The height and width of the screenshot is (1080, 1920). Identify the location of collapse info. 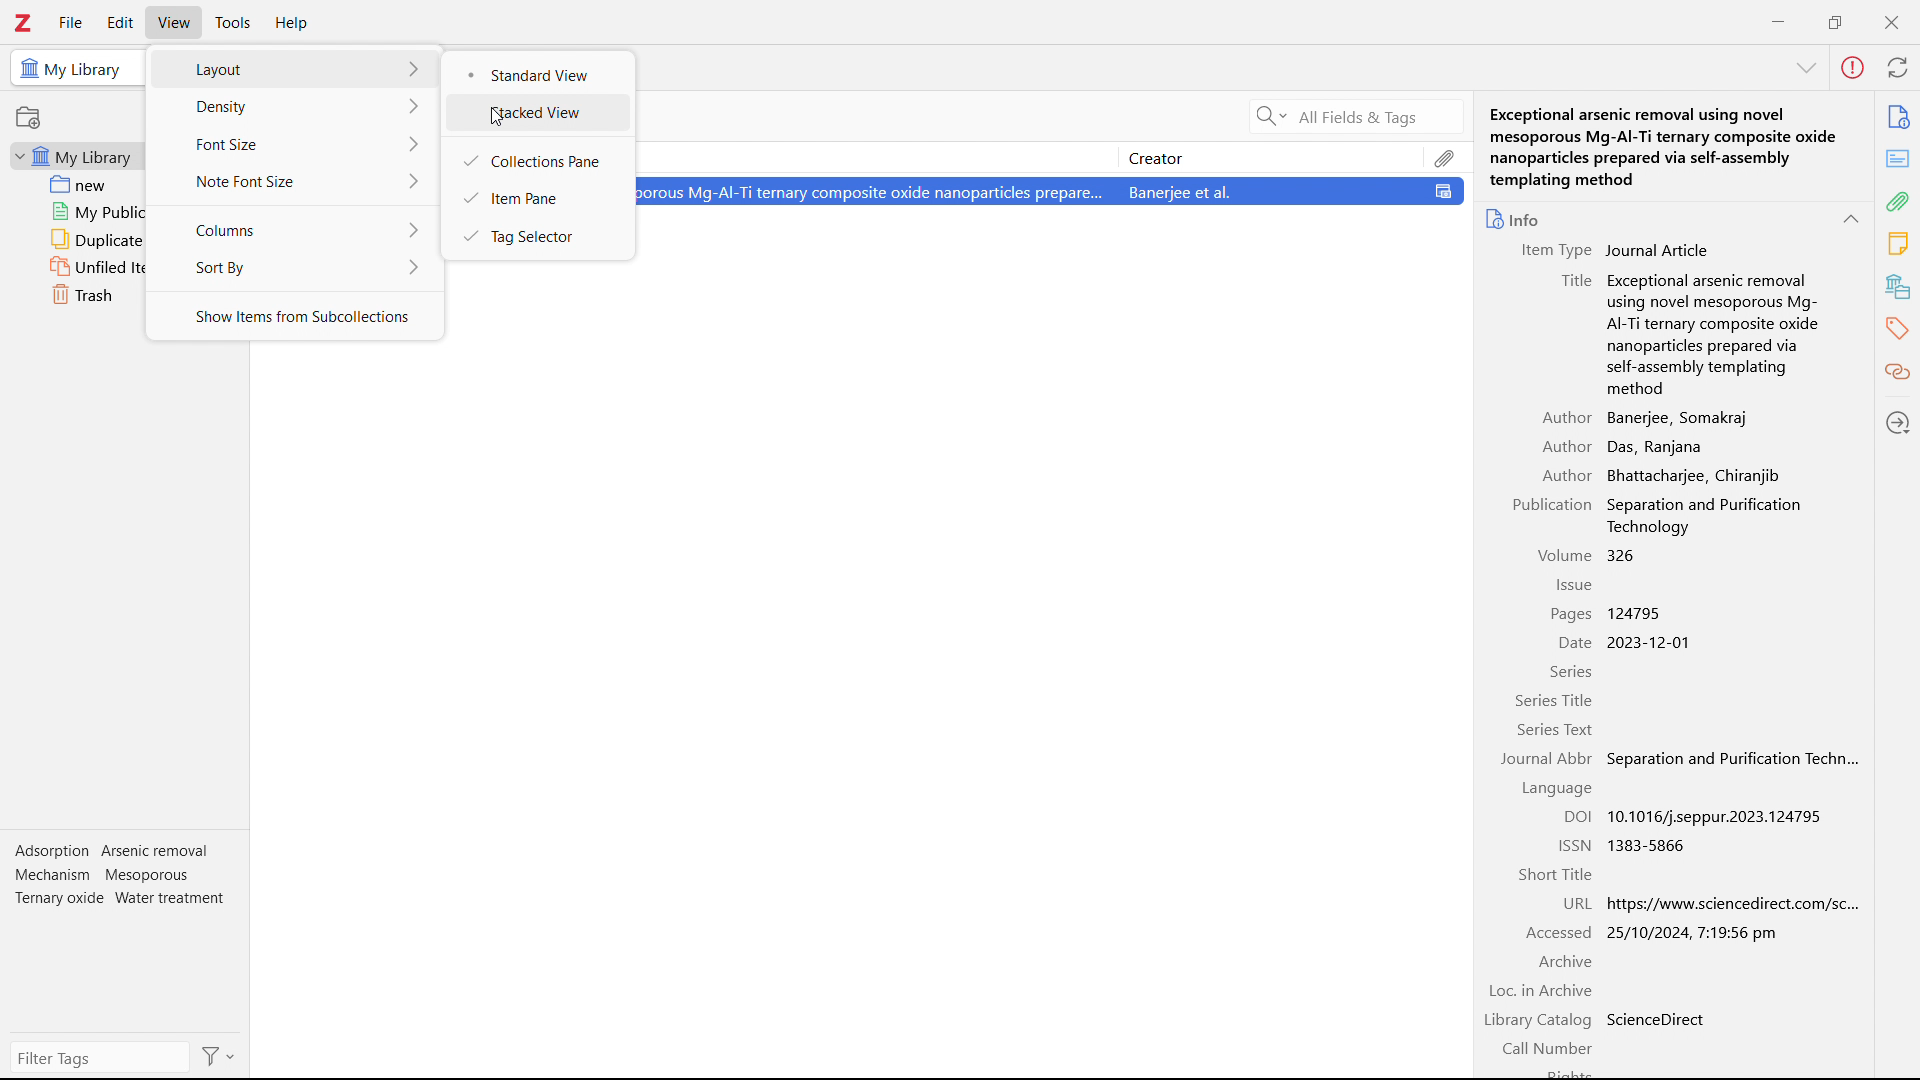
(1809, 69).